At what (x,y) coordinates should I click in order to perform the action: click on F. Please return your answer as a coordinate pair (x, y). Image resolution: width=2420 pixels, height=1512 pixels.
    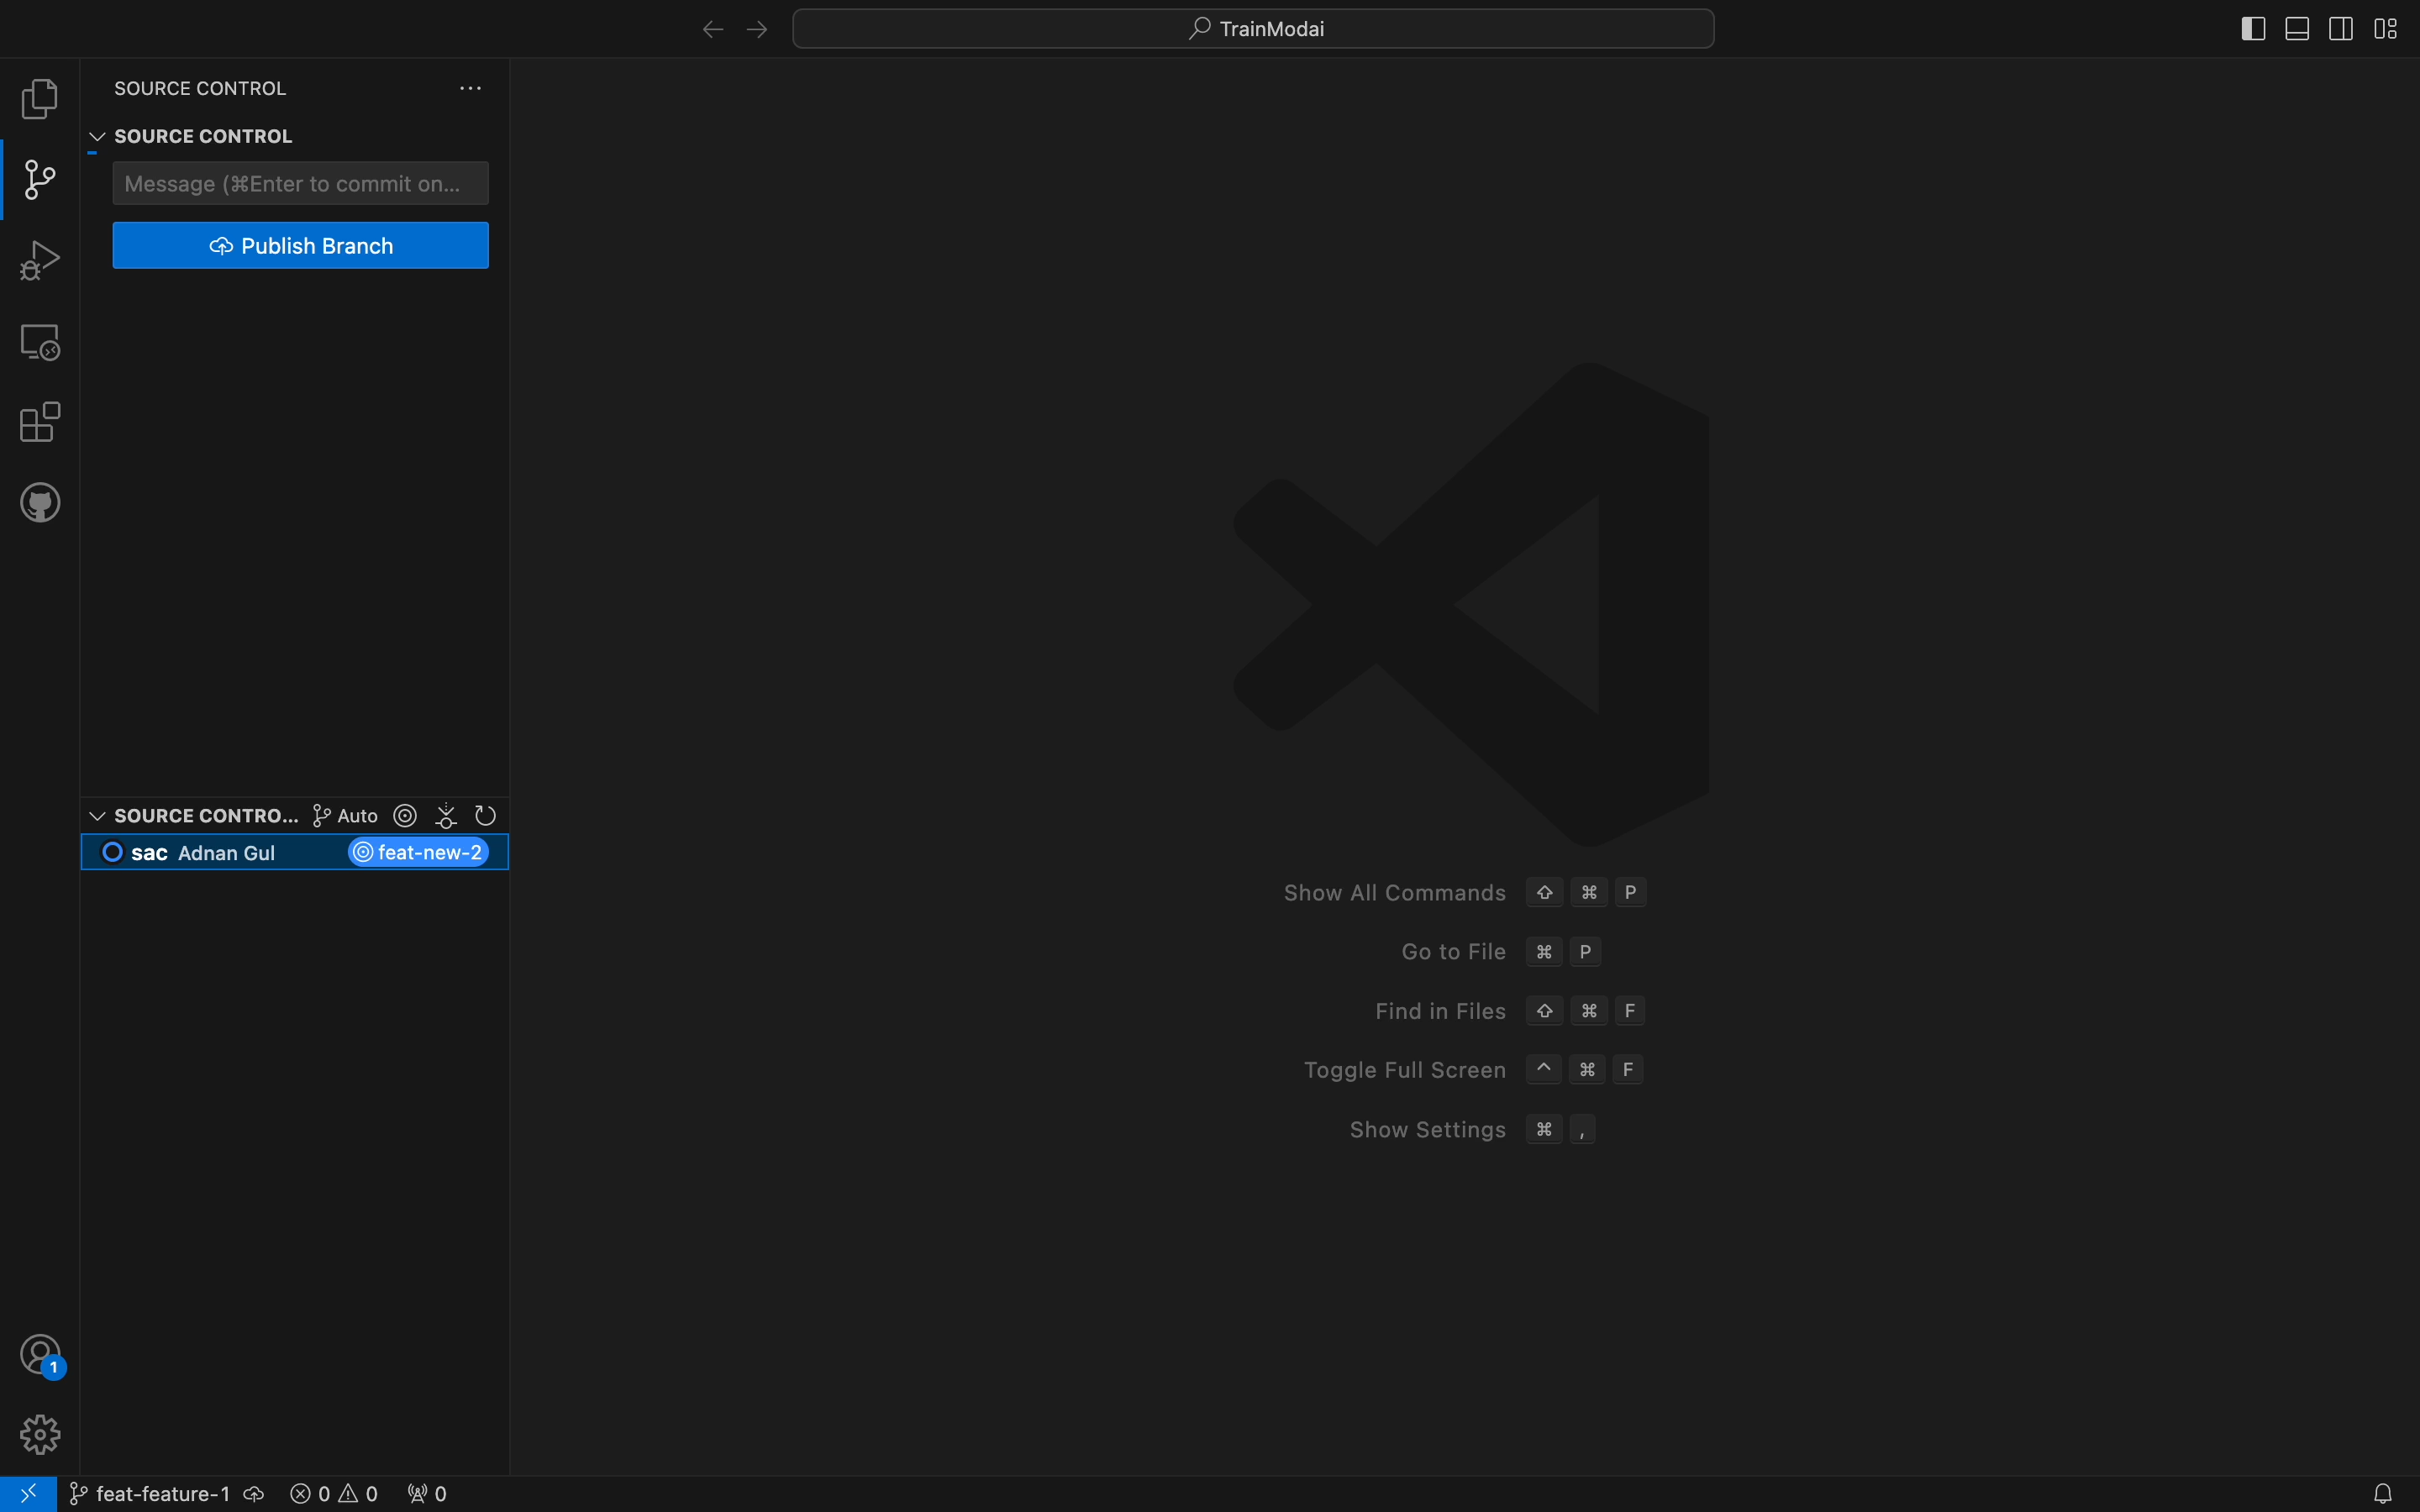
    Looking at the image, I should click on (1636, 1069).